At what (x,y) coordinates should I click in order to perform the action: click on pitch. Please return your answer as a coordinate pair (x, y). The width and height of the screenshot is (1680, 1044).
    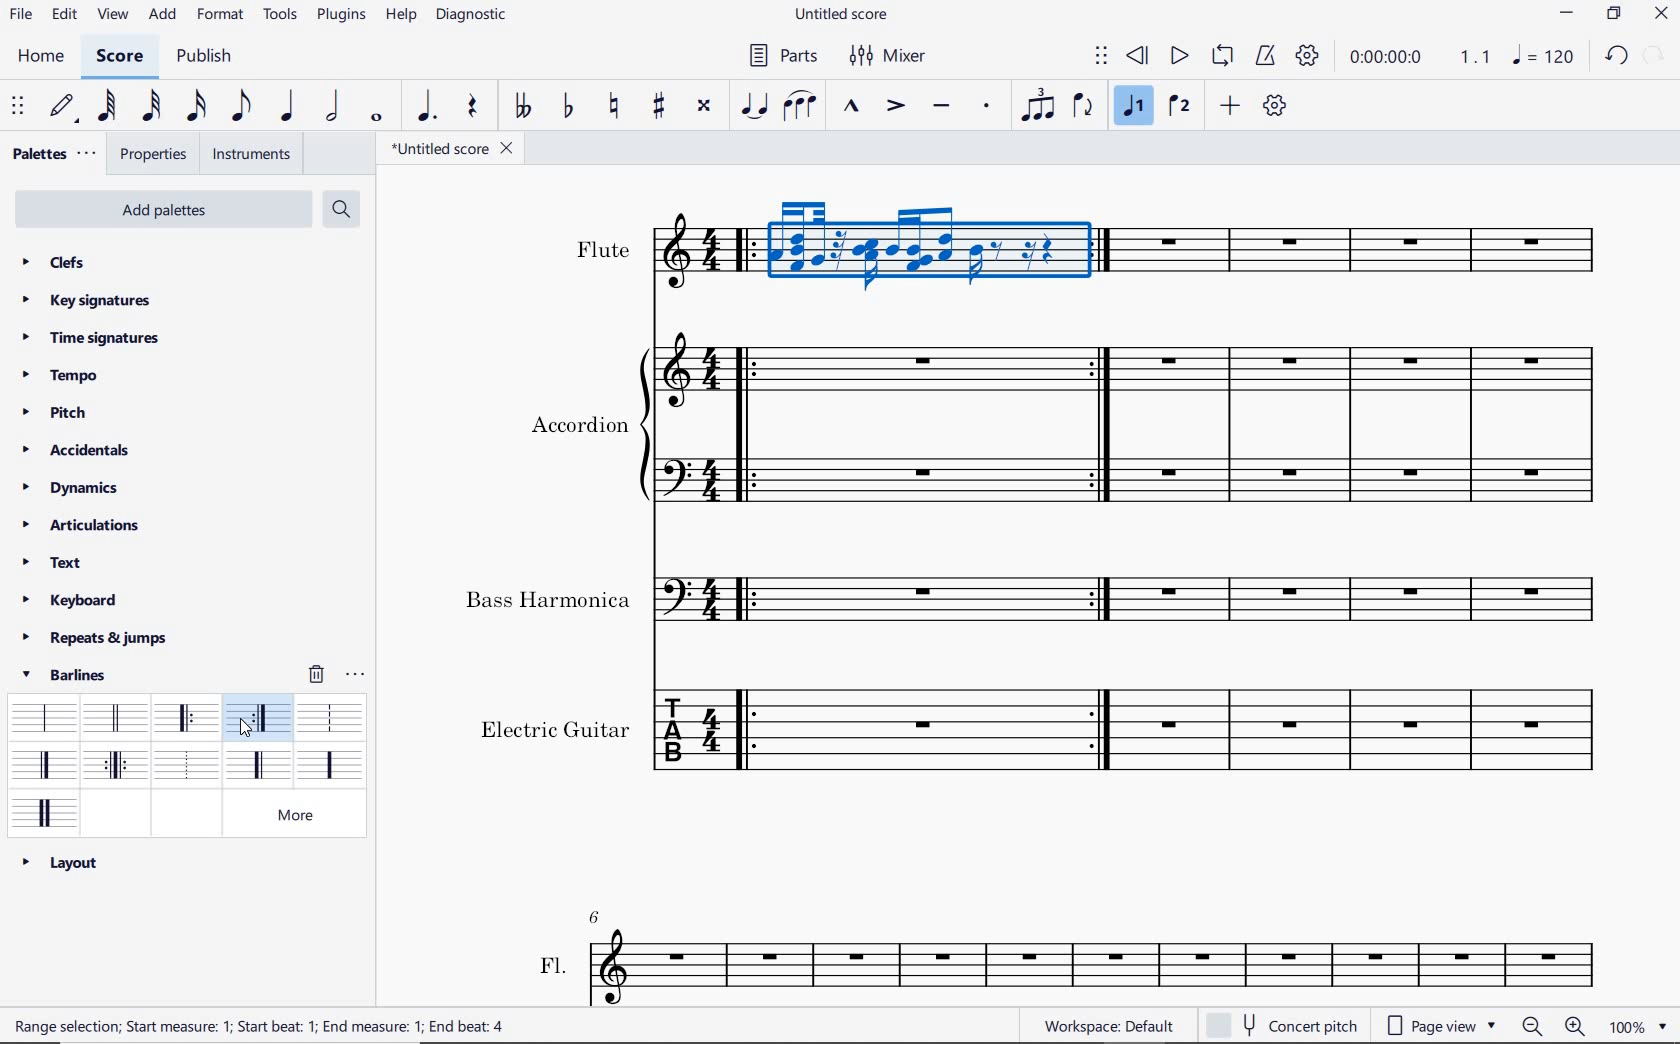
    Looking at the image, I should click on (52, 411).